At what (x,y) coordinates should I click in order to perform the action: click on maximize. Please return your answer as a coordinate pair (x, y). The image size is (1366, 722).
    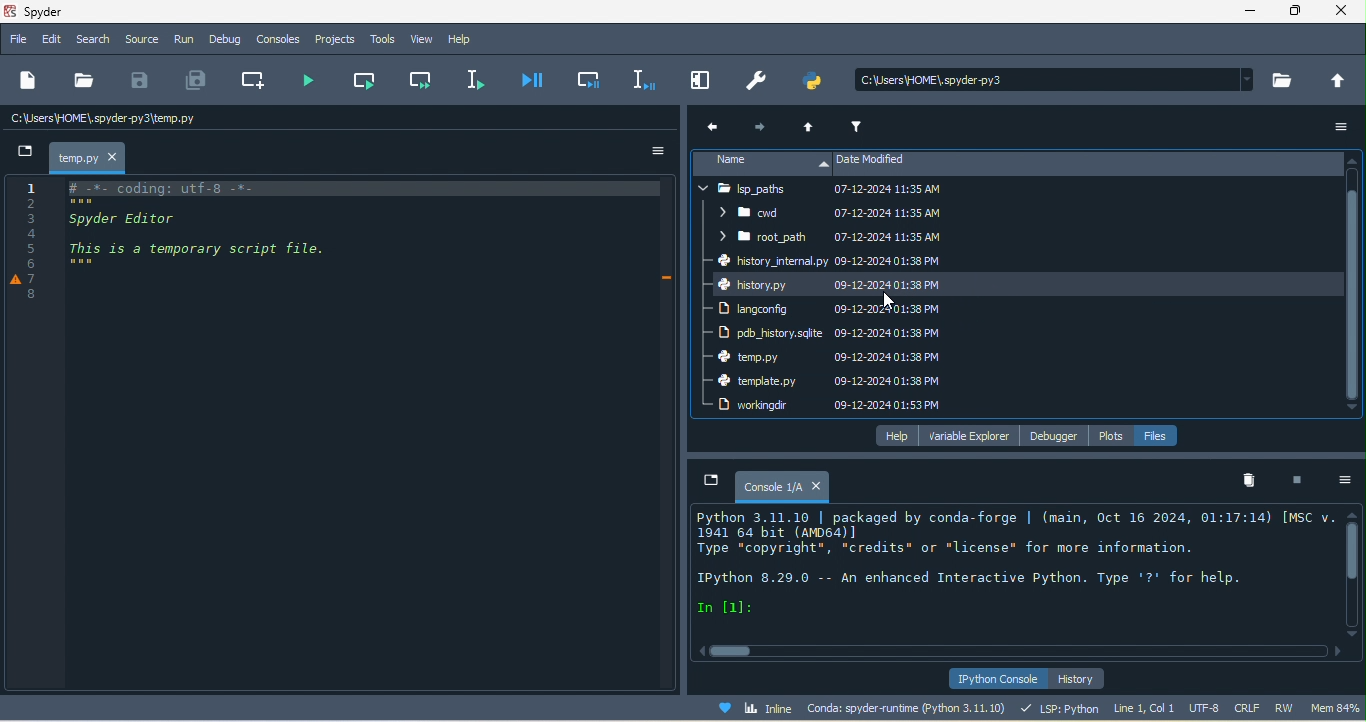
    Looking at the image, I should click on (1291, 12).